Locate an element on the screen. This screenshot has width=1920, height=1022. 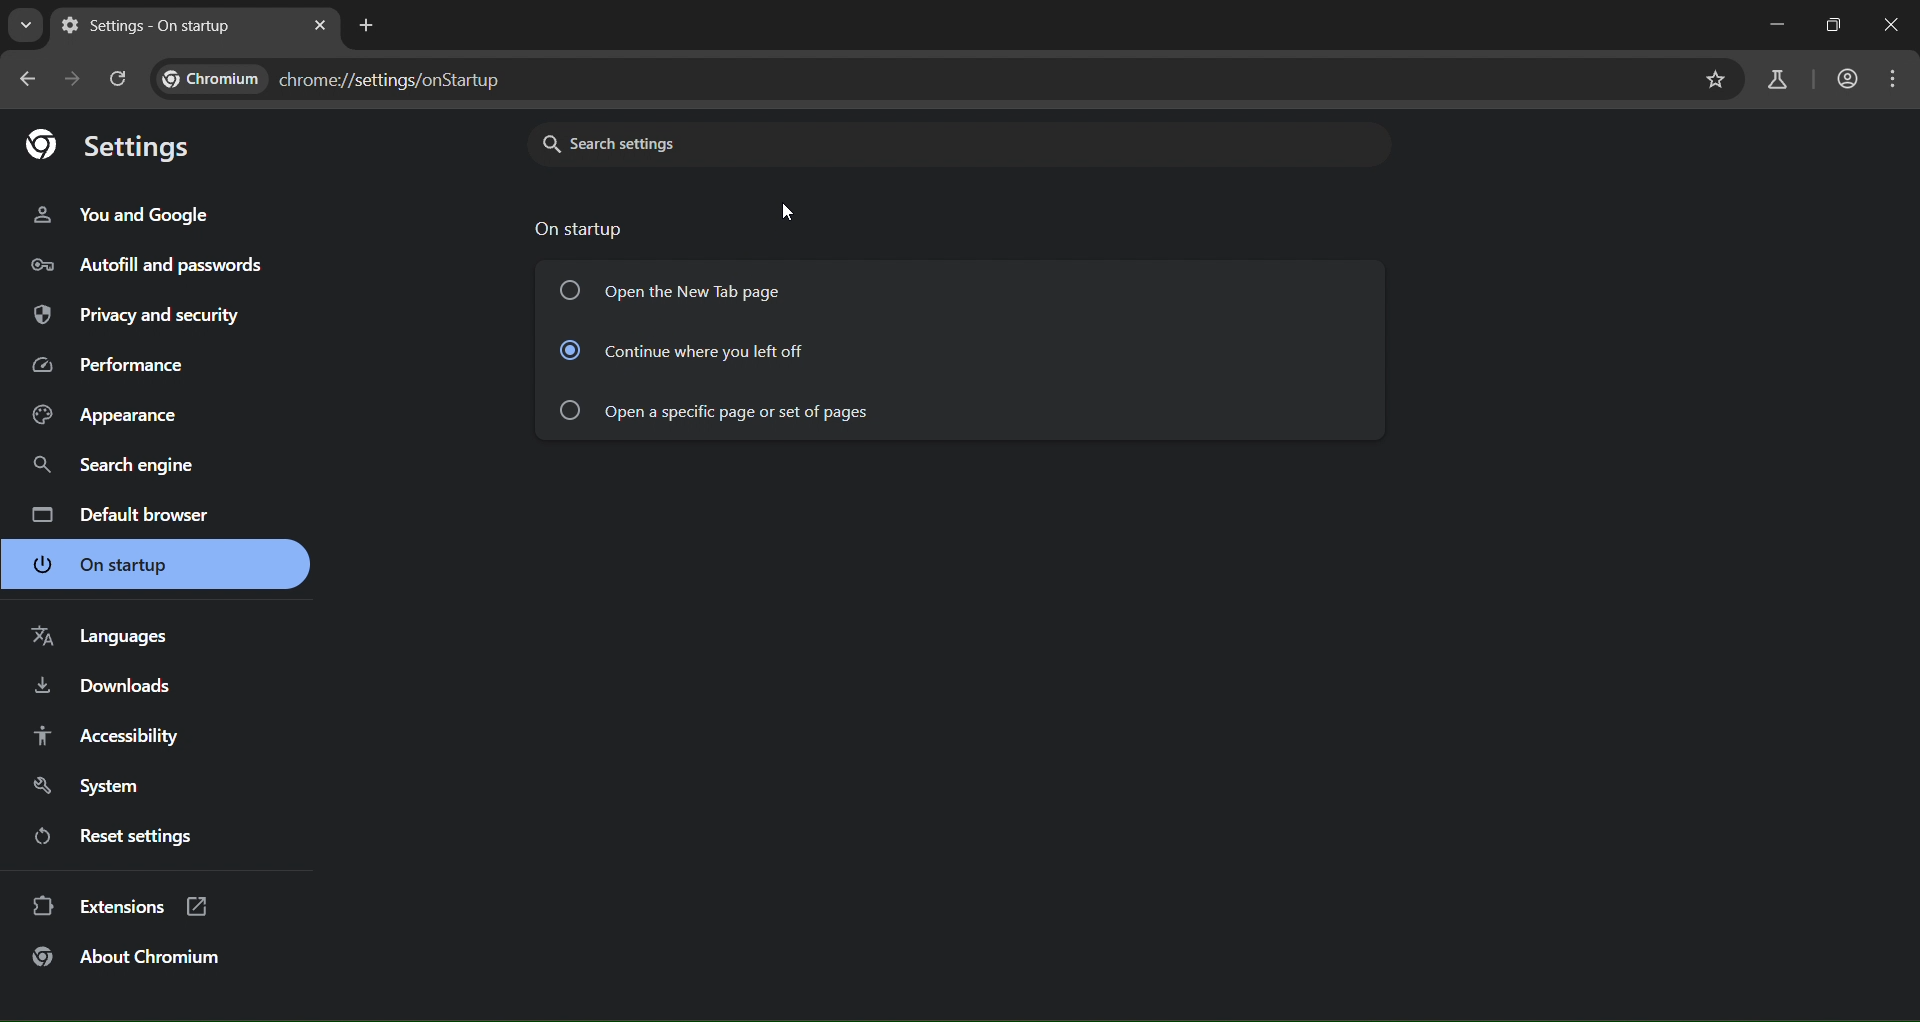
continue where you left off is located at coordinates (718, 410).